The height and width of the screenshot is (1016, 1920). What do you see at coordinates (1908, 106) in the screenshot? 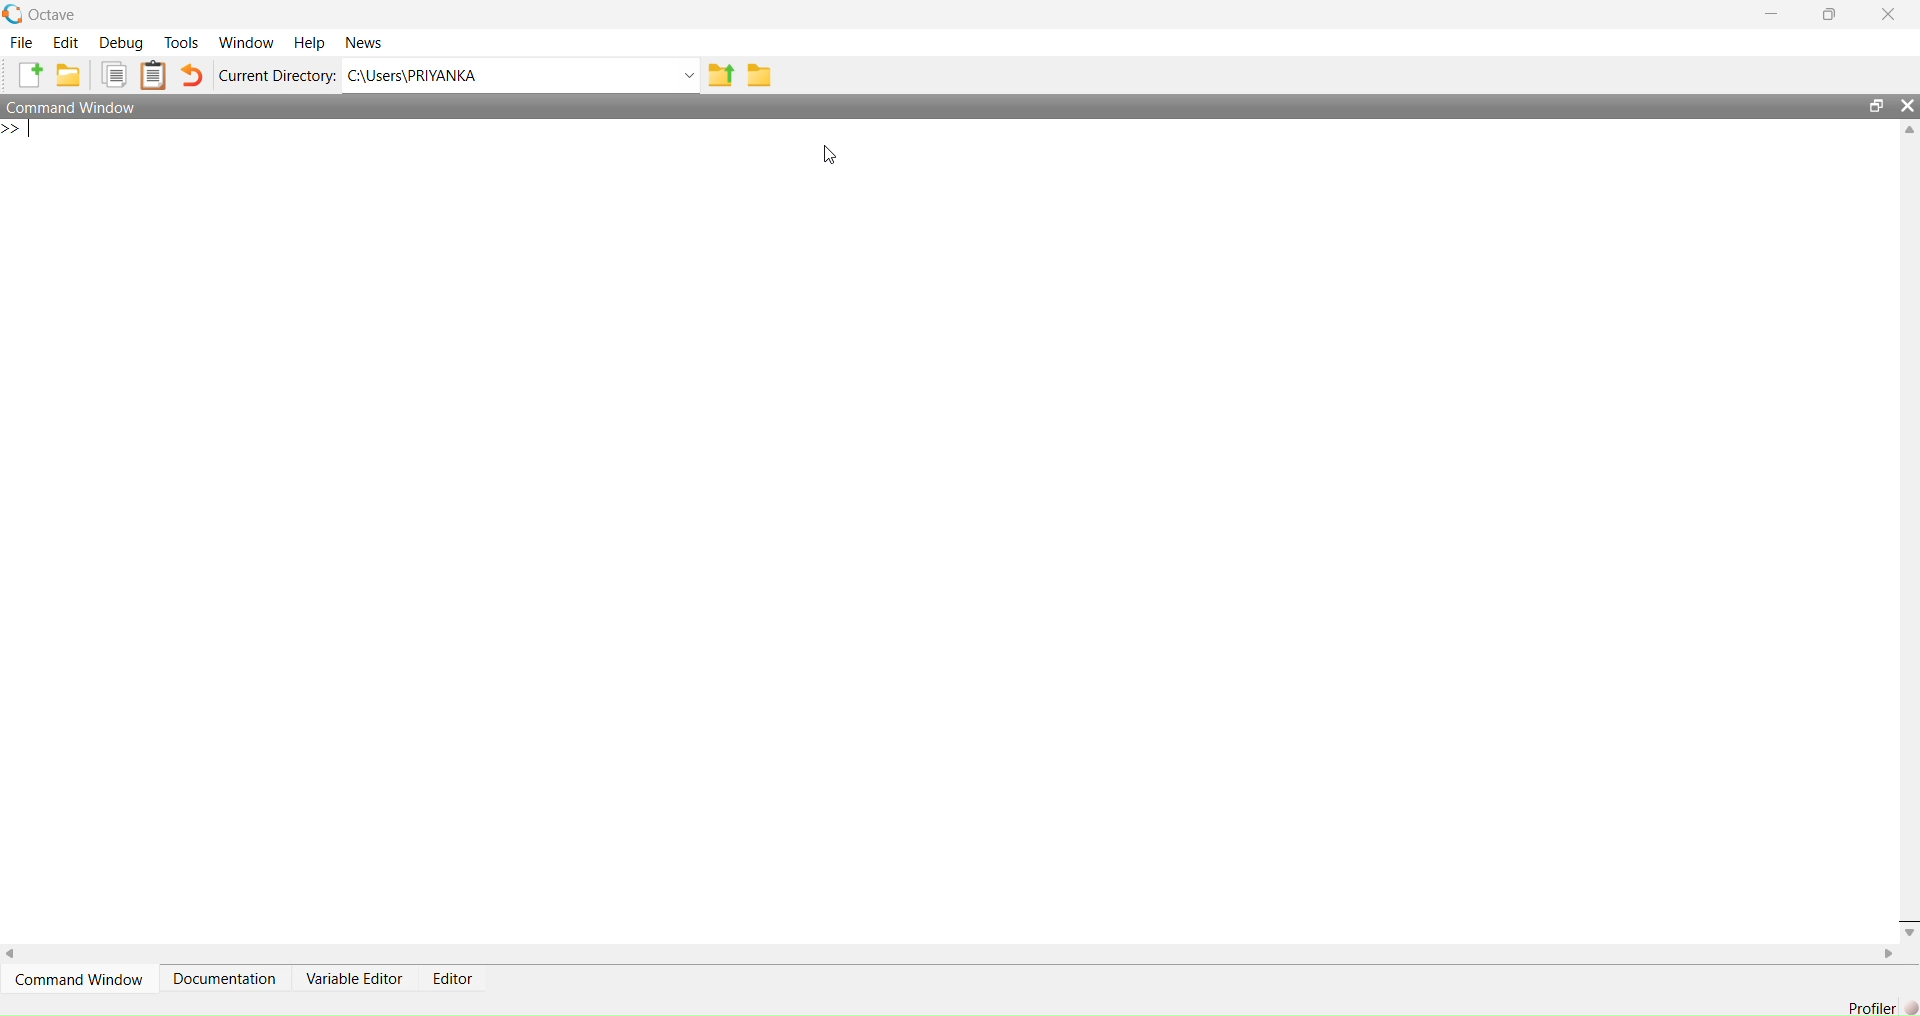
I see `Close` at bounding box center [1908, 106].